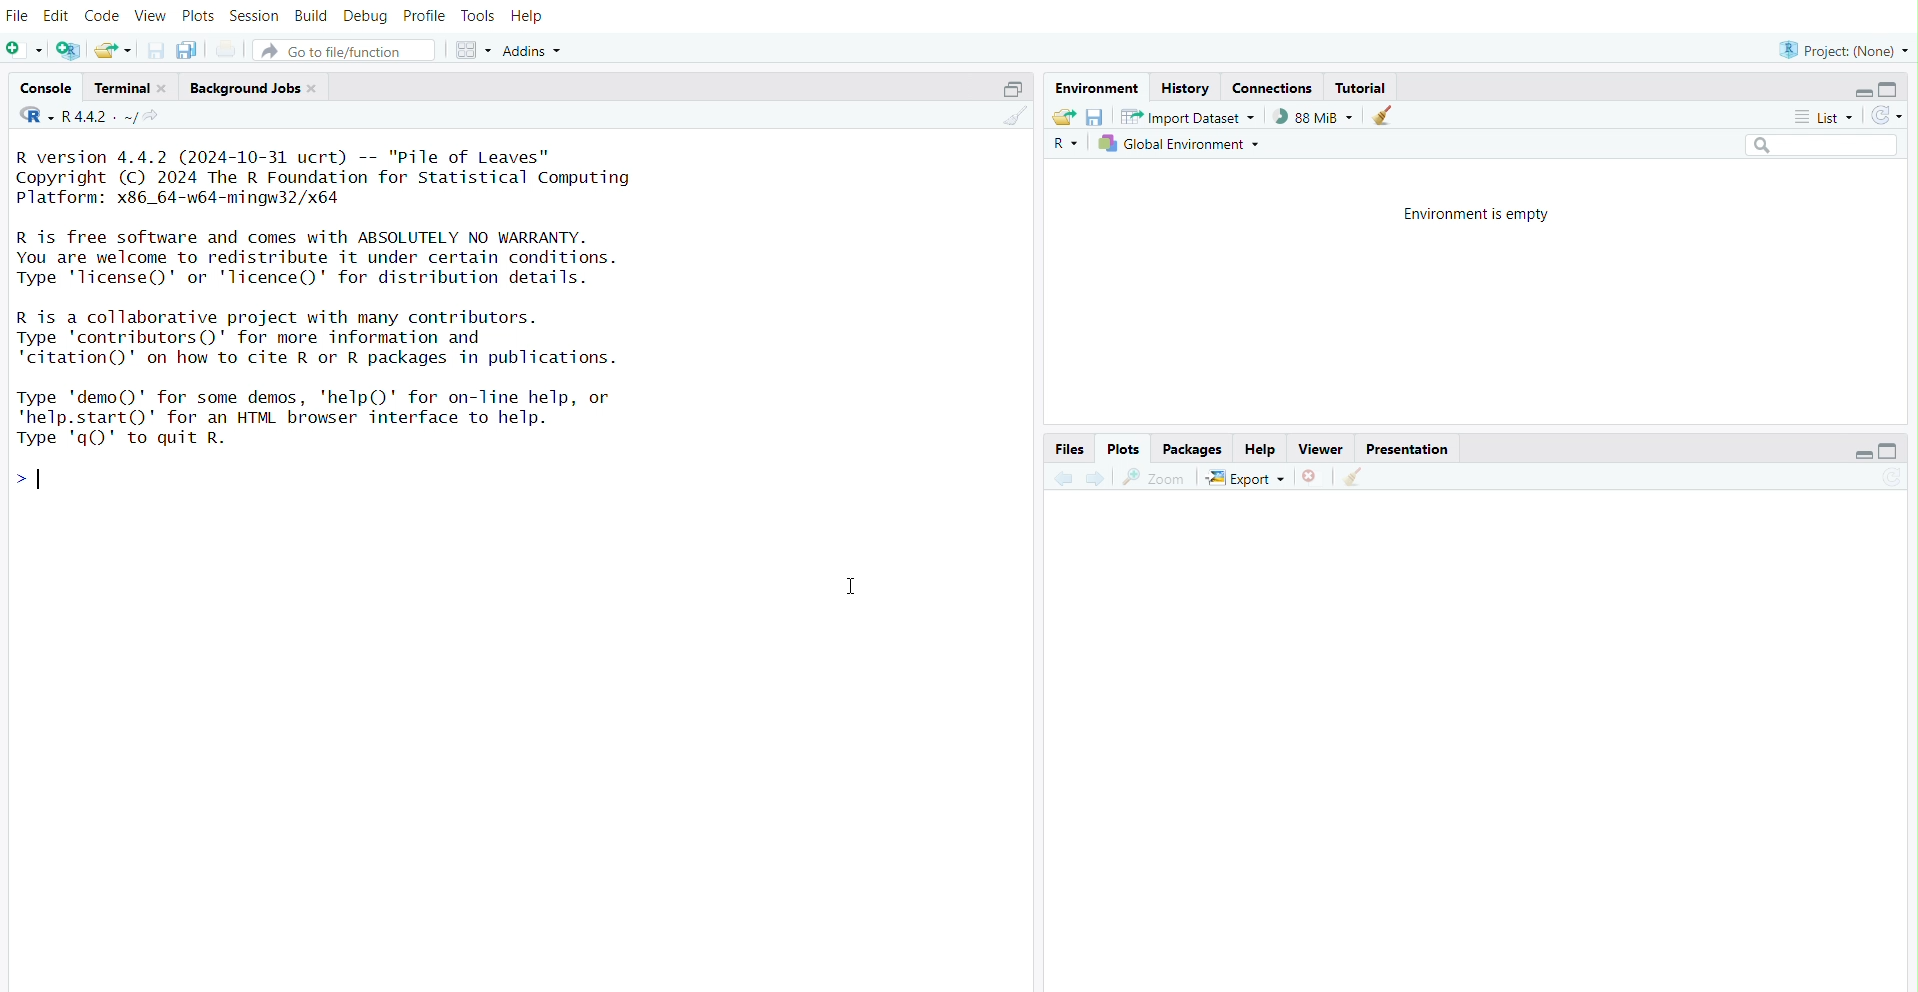 Image resolution: width=1918 pixels, height=992 pixels. What do you see at coordinates (1190, 117) in the screenshot?
I see `import dataset` at bounding box center [1190, 117].